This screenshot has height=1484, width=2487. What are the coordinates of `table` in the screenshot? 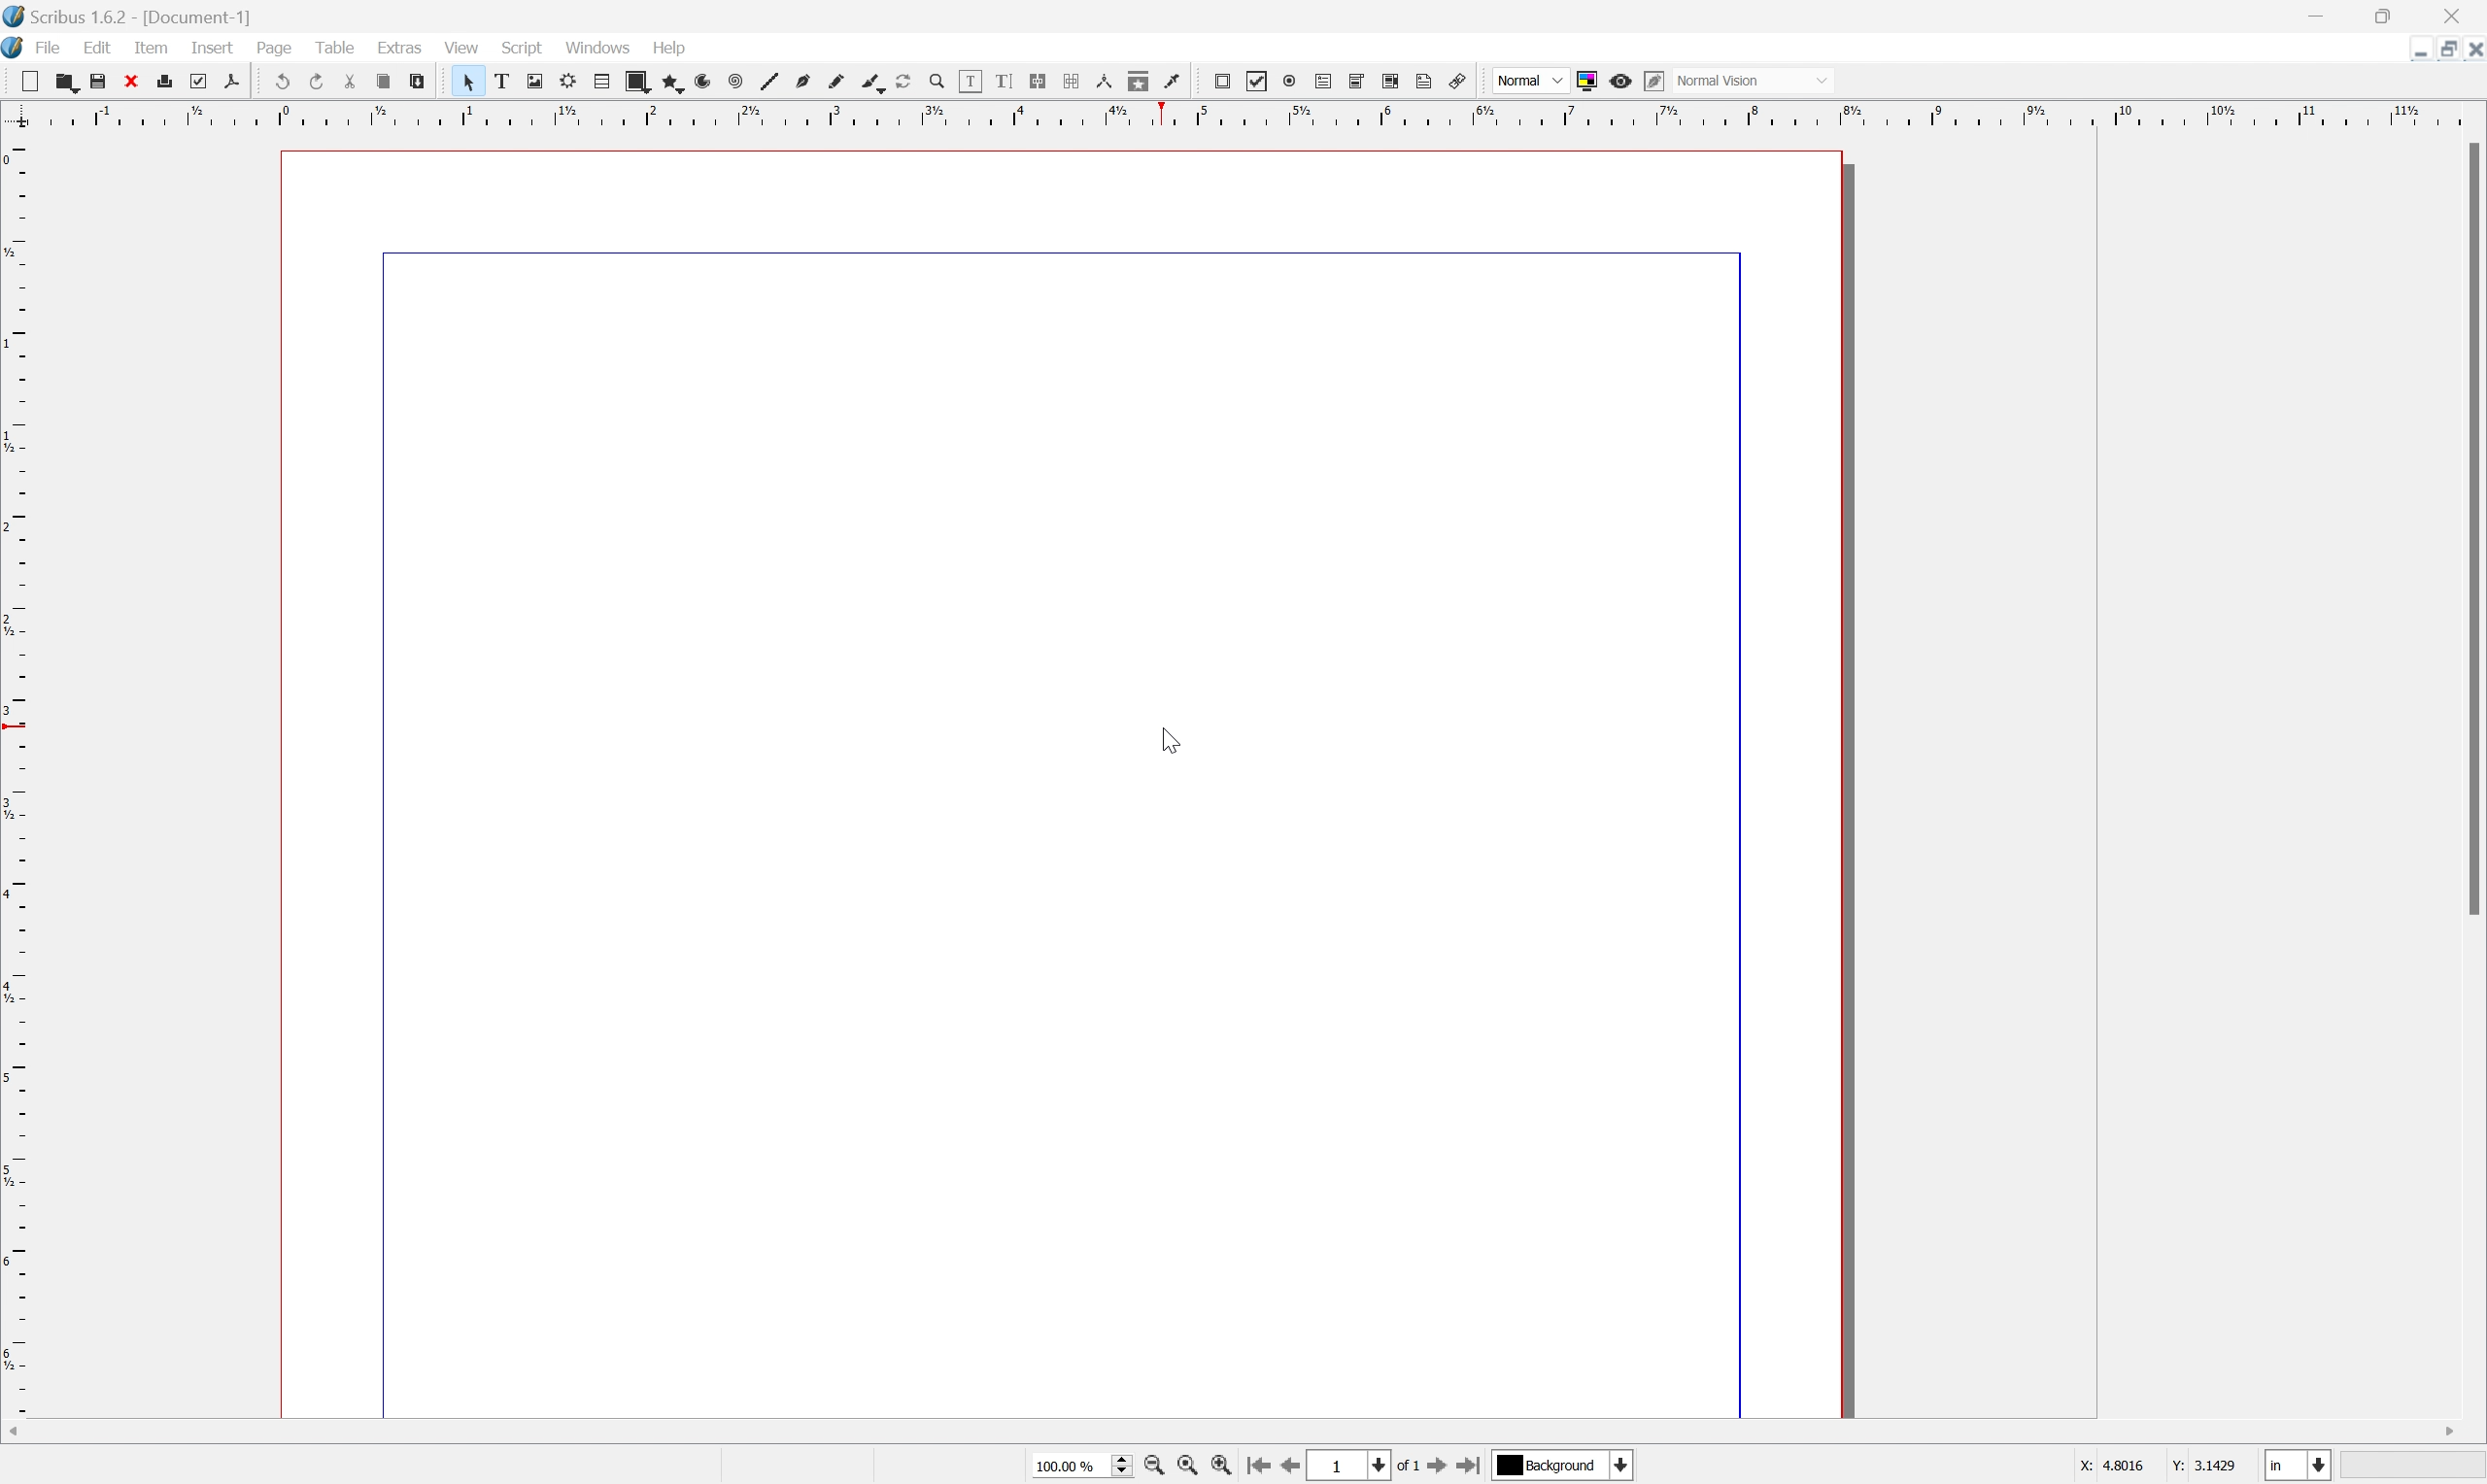 It's located at (602, 83).